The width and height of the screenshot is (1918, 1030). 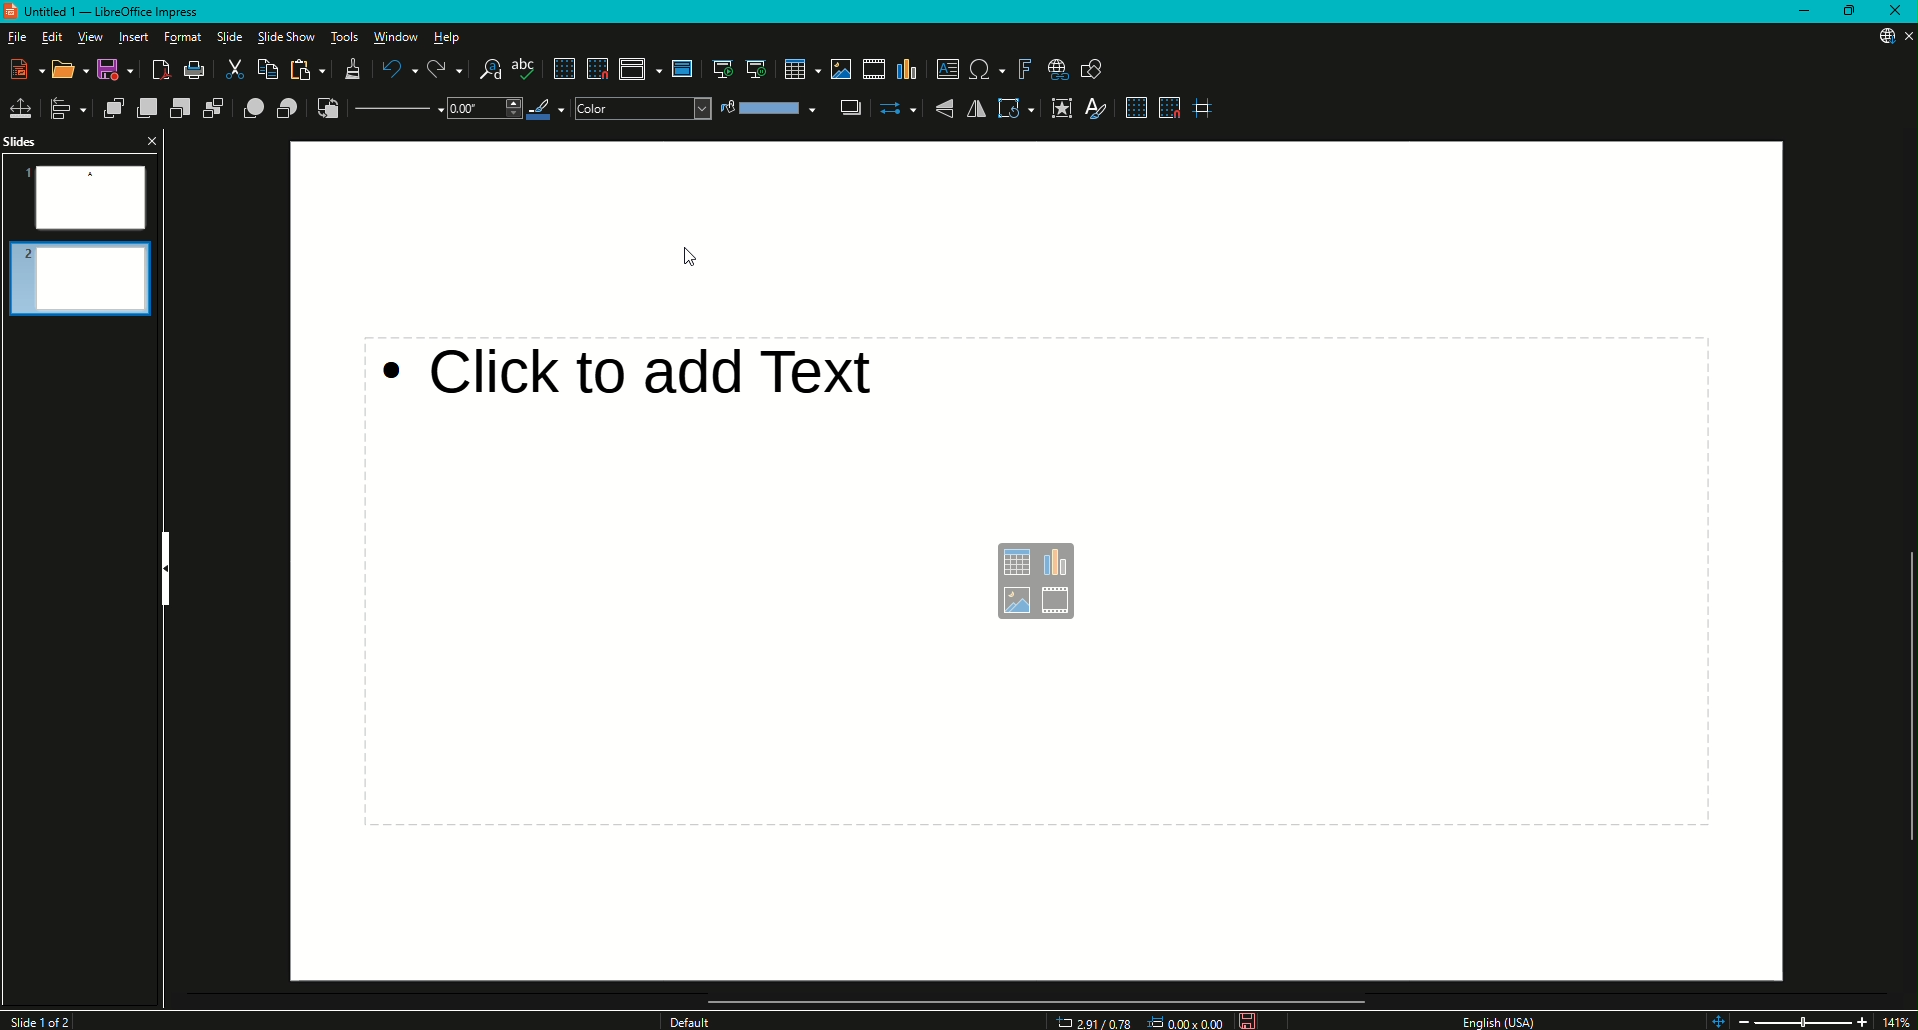 What do you see at coordinates (35, 1018) in the screenshot?
I see `Slide 1 of 2` at bounding box center [35, 1018].